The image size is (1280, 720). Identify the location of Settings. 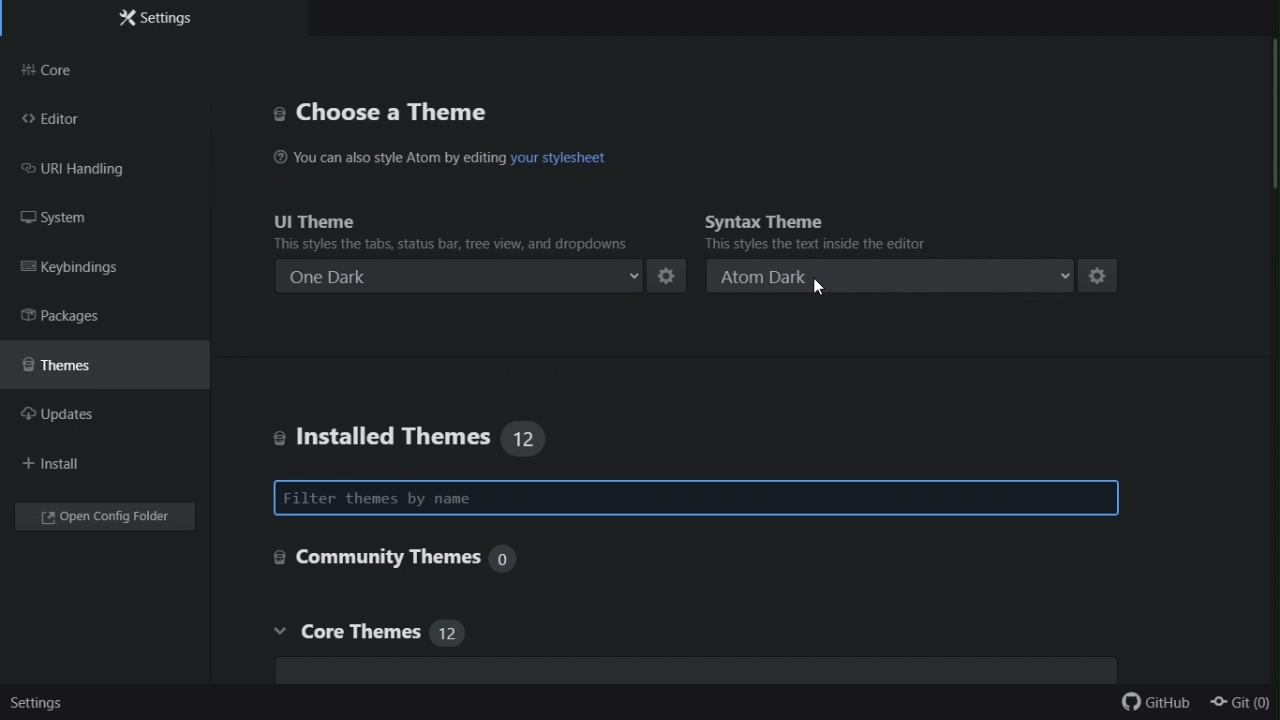
(40, 703).